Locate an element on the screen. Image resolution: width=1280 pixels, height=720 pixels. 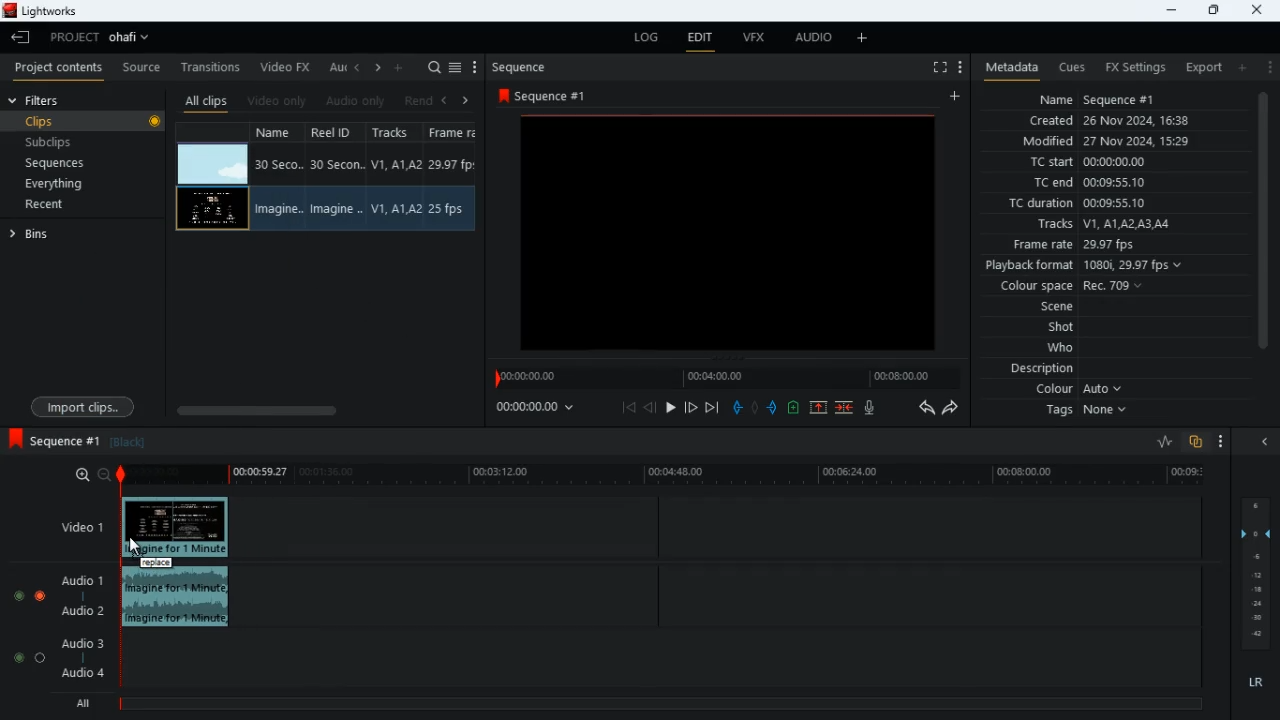
frame rate is located at coordinates (1104, 245).